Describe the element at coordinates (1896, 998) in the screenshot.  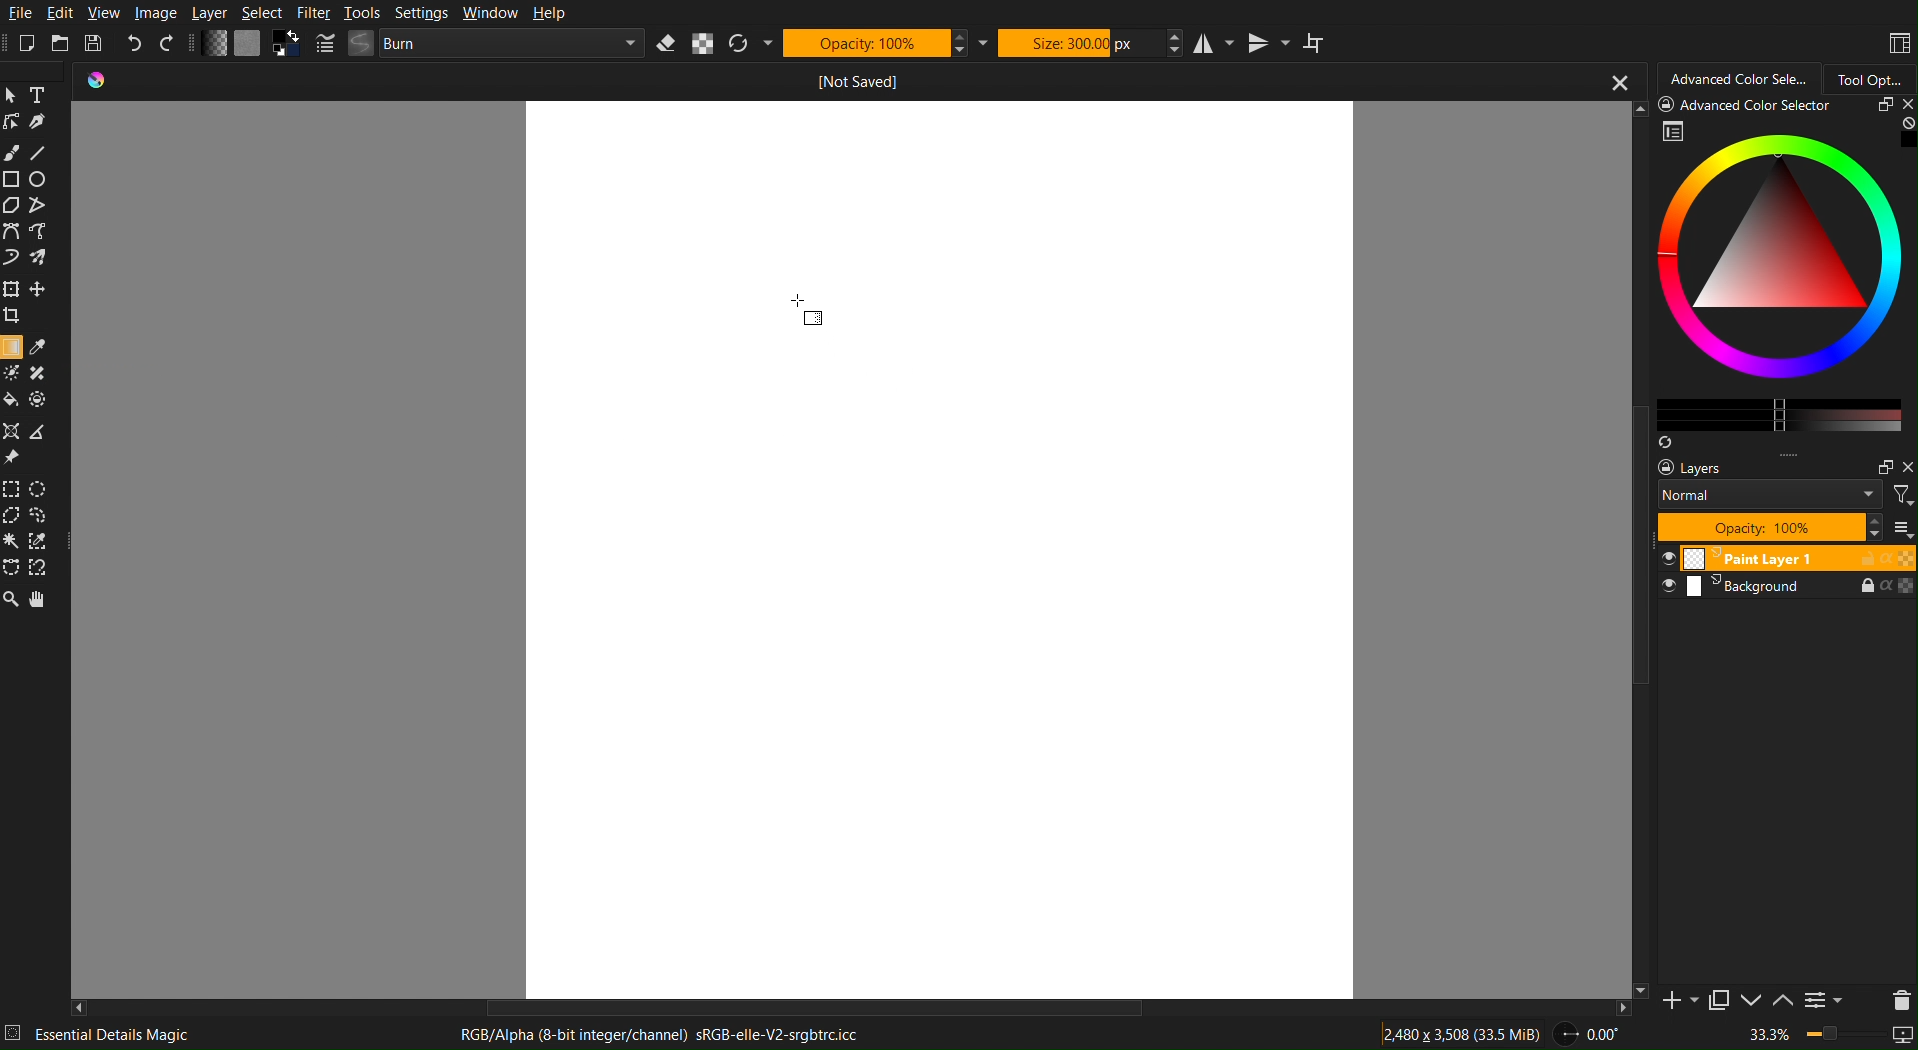
I see `Delete` at that location.